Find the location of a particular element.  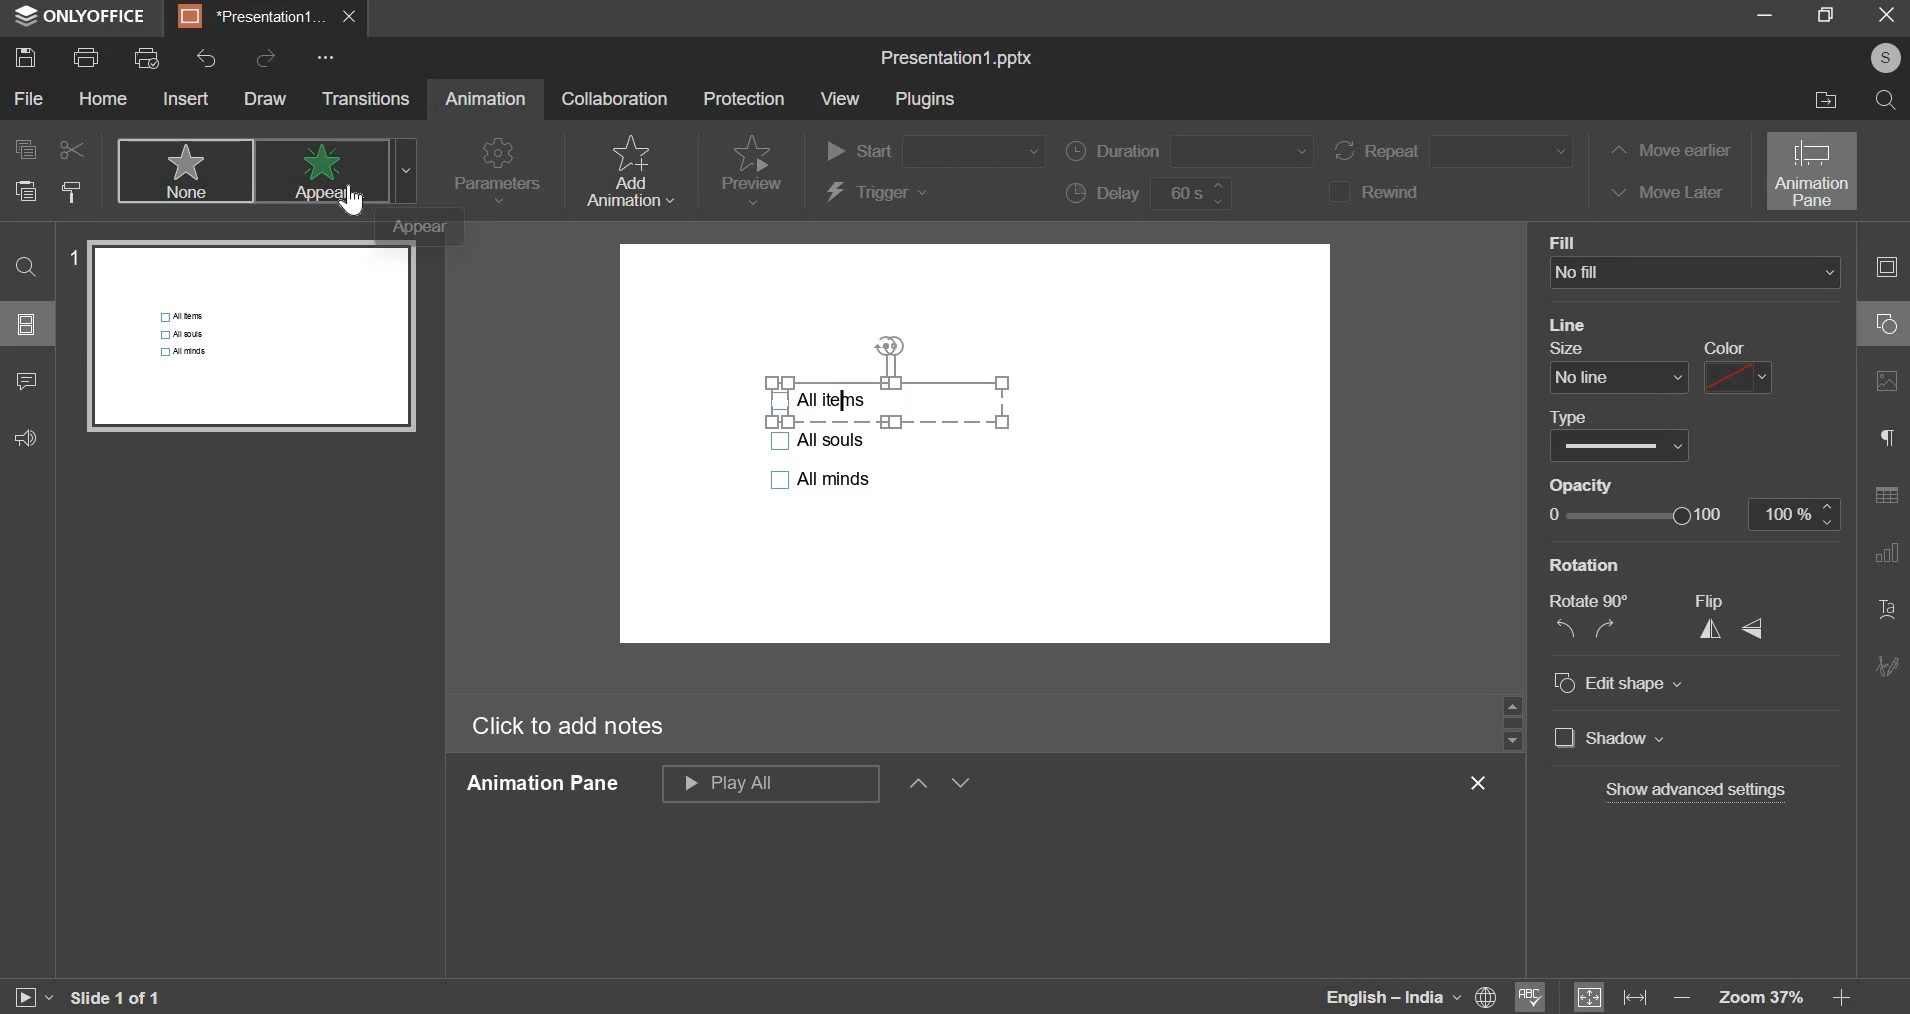

cursor is located at coordinates (353, 207).